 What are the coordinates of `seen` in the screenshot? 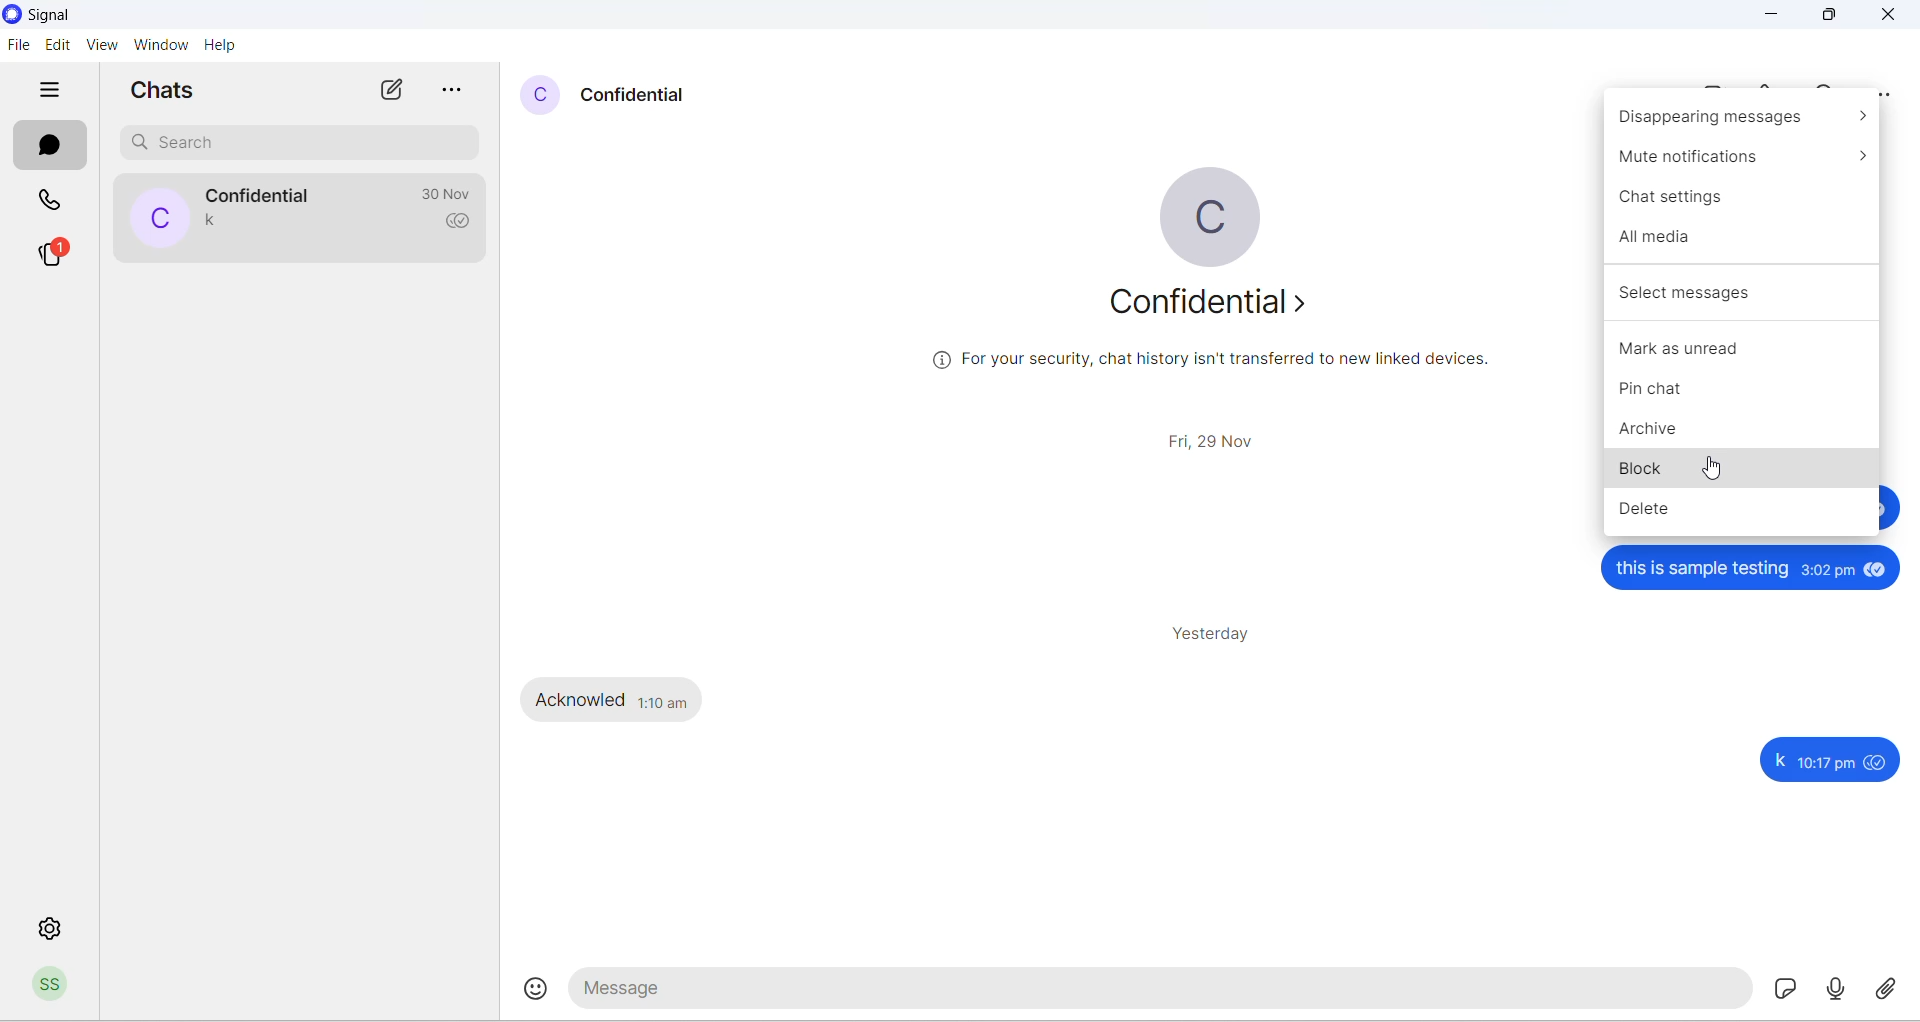 It's located at (1879, 569).